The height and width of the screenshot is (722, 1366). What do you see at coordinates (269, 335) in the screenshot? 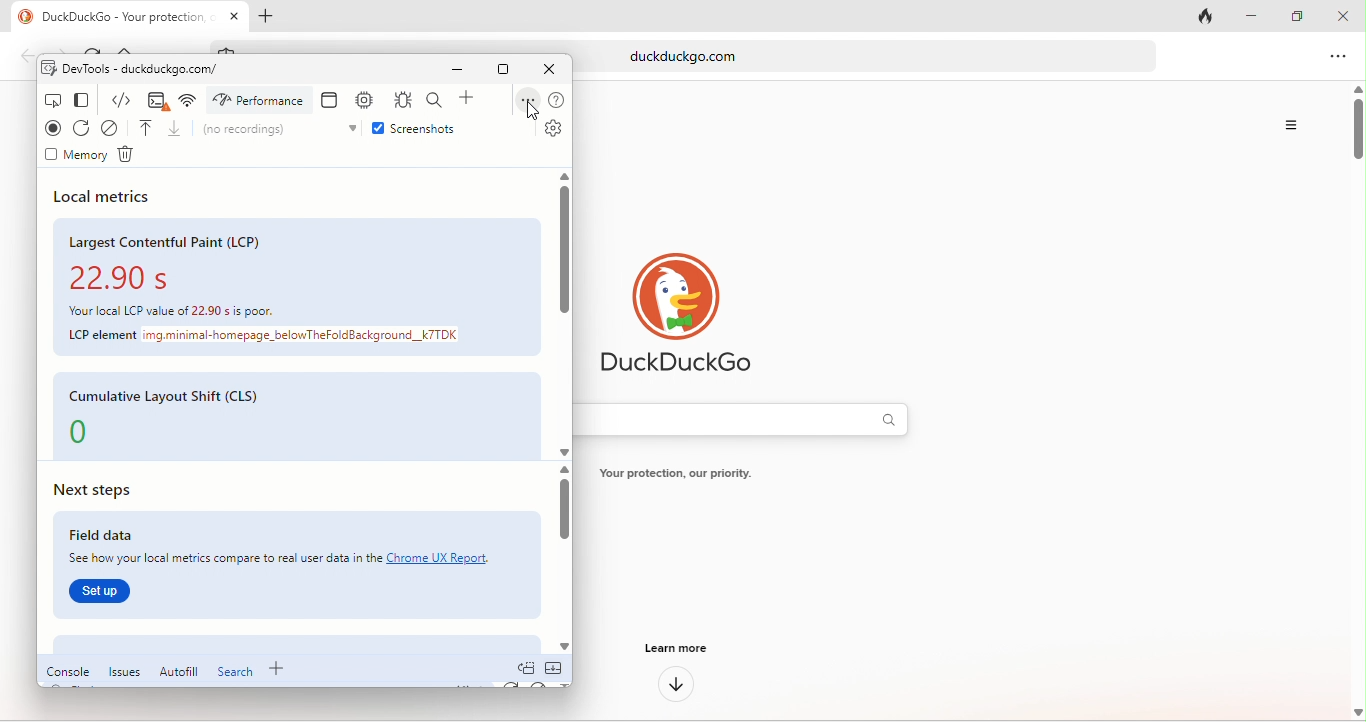
I see `LCP element img.minimal-homepage_belowTheFoldBackground_k7TDK` at bounding box center [269, 335].